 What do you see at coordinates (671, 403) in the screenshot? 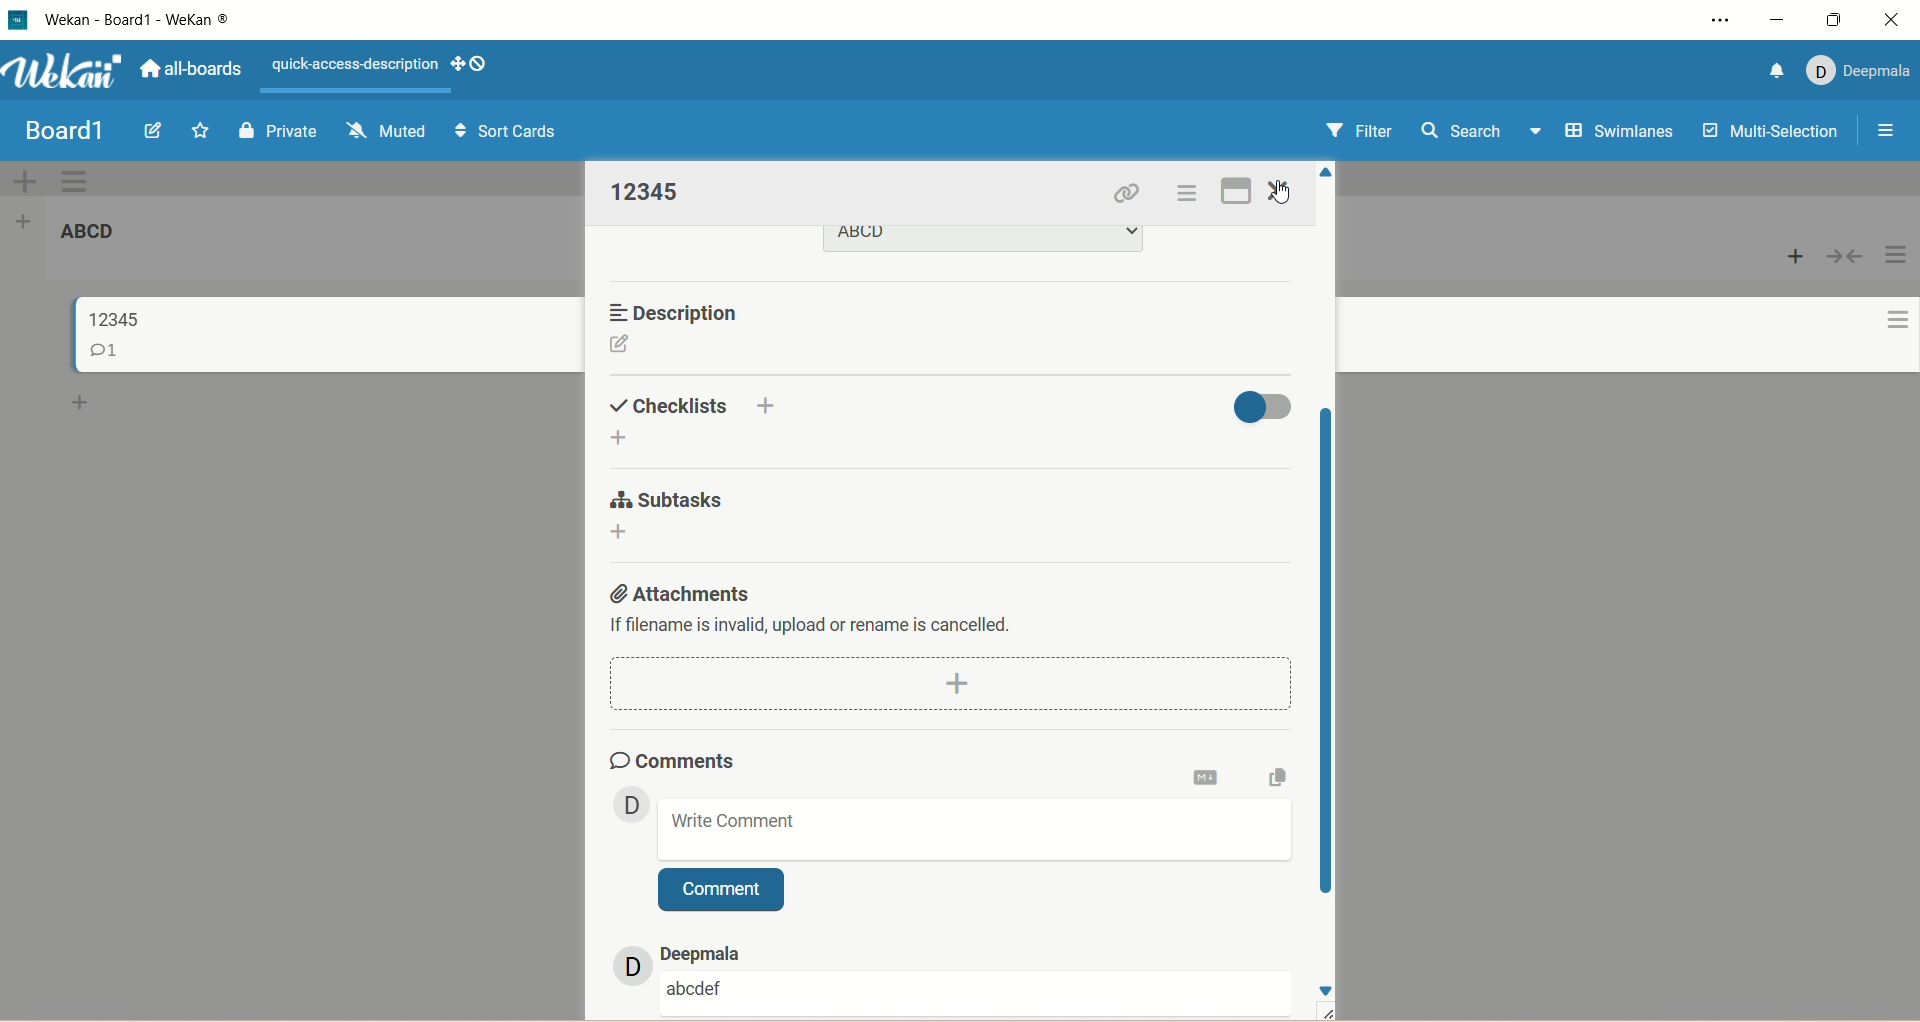
I see `checklist` at bounding box center [671, 403].